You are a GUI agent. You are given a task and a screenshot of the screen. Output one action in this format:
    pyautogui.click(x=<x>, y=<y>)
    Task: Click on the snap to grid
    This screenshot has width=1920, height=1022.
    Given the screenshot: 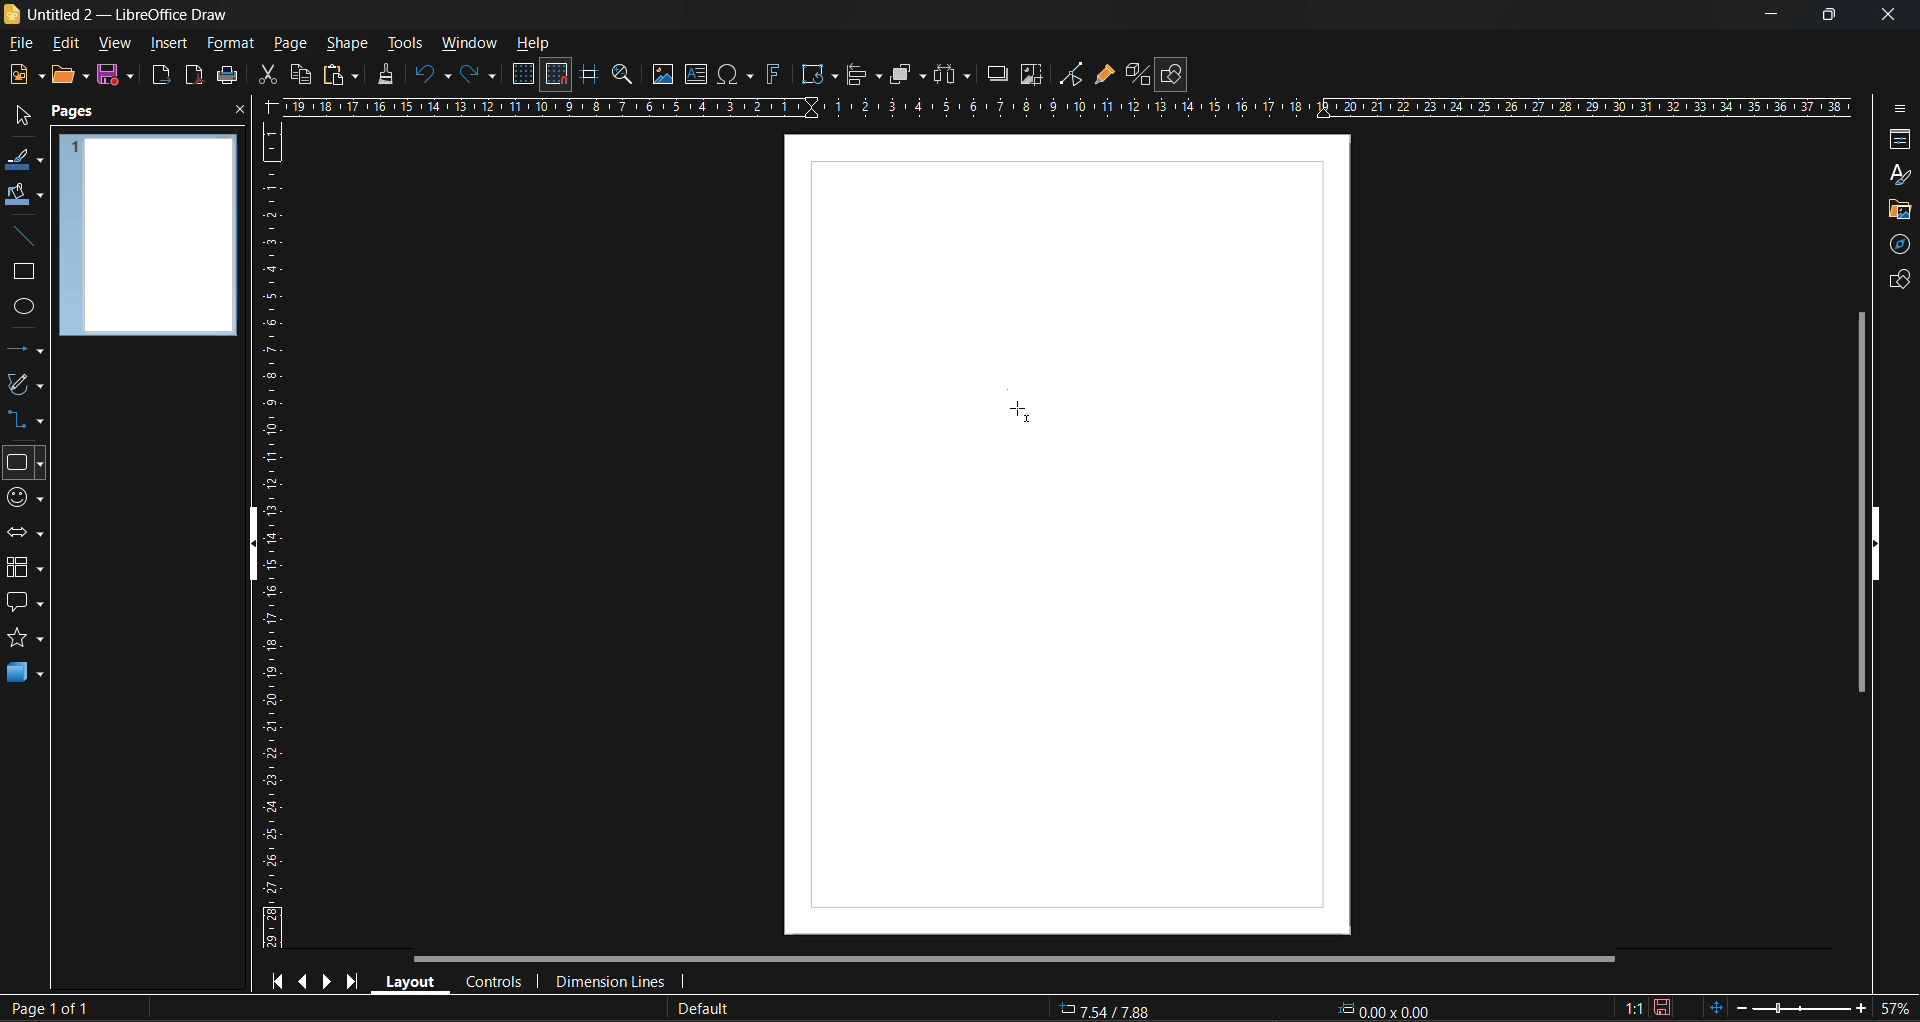 What is the action you would take?
    pyautogui.click(x=557, y=75)
    